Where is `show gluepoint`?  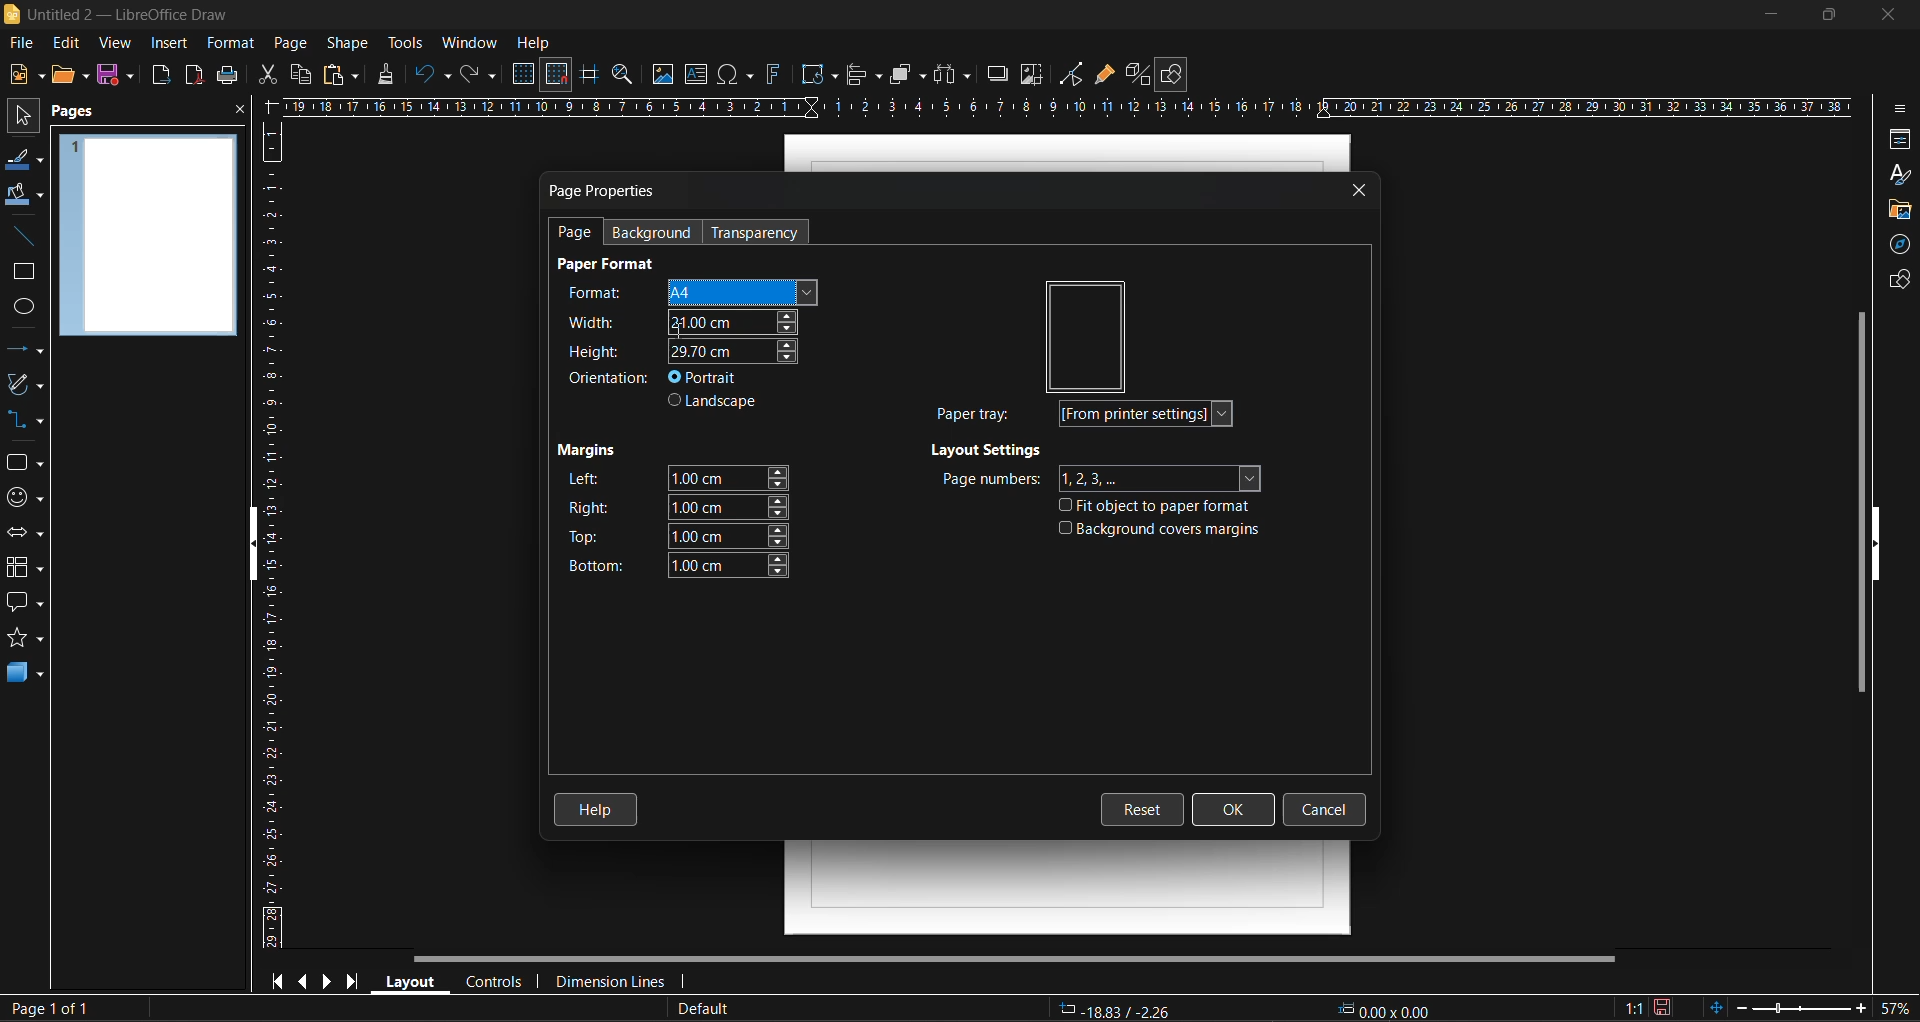
show gluepoint is located at coordinates (1103, 77).